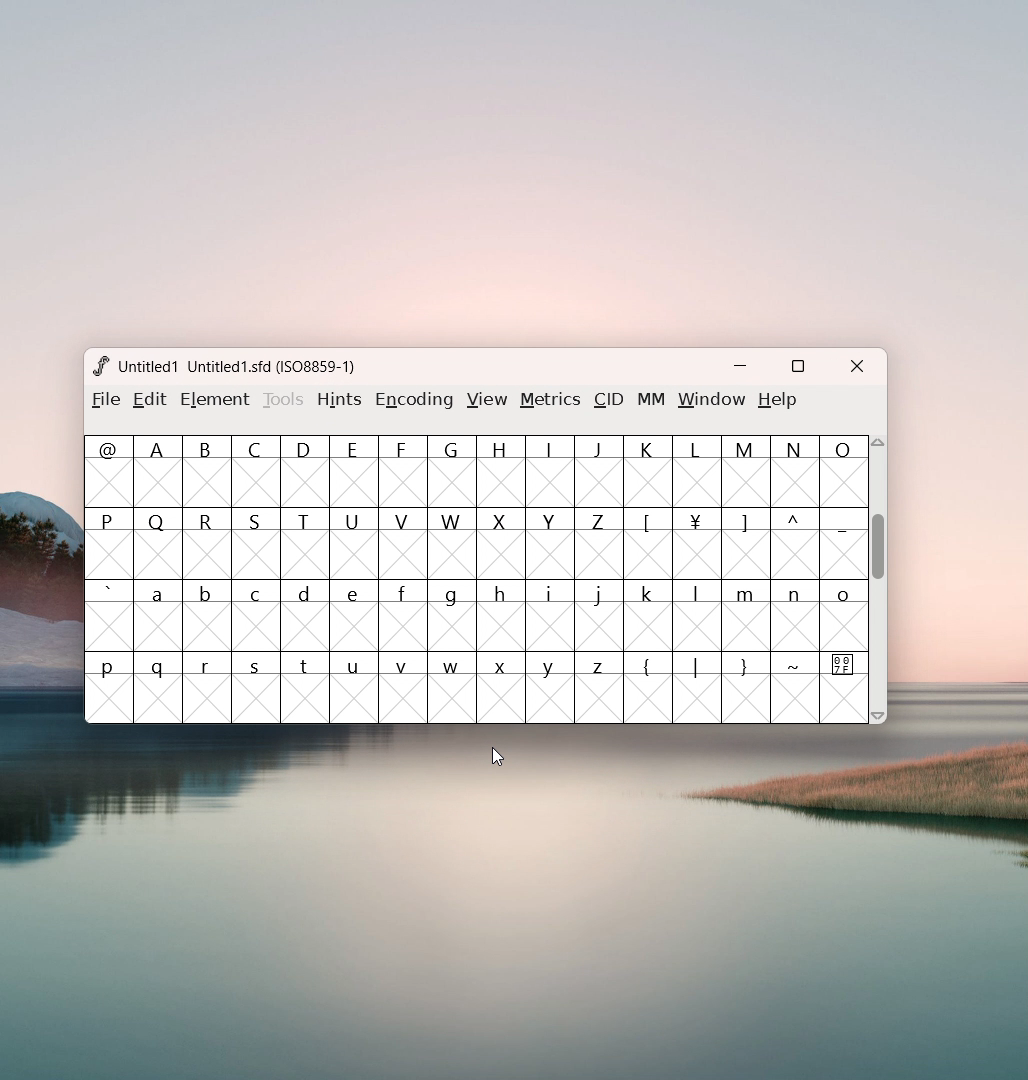 This screenshot has height=1080, width=1028. Describe the element at coordinates (747, 471) in the screenshot. I see `M` at that location.